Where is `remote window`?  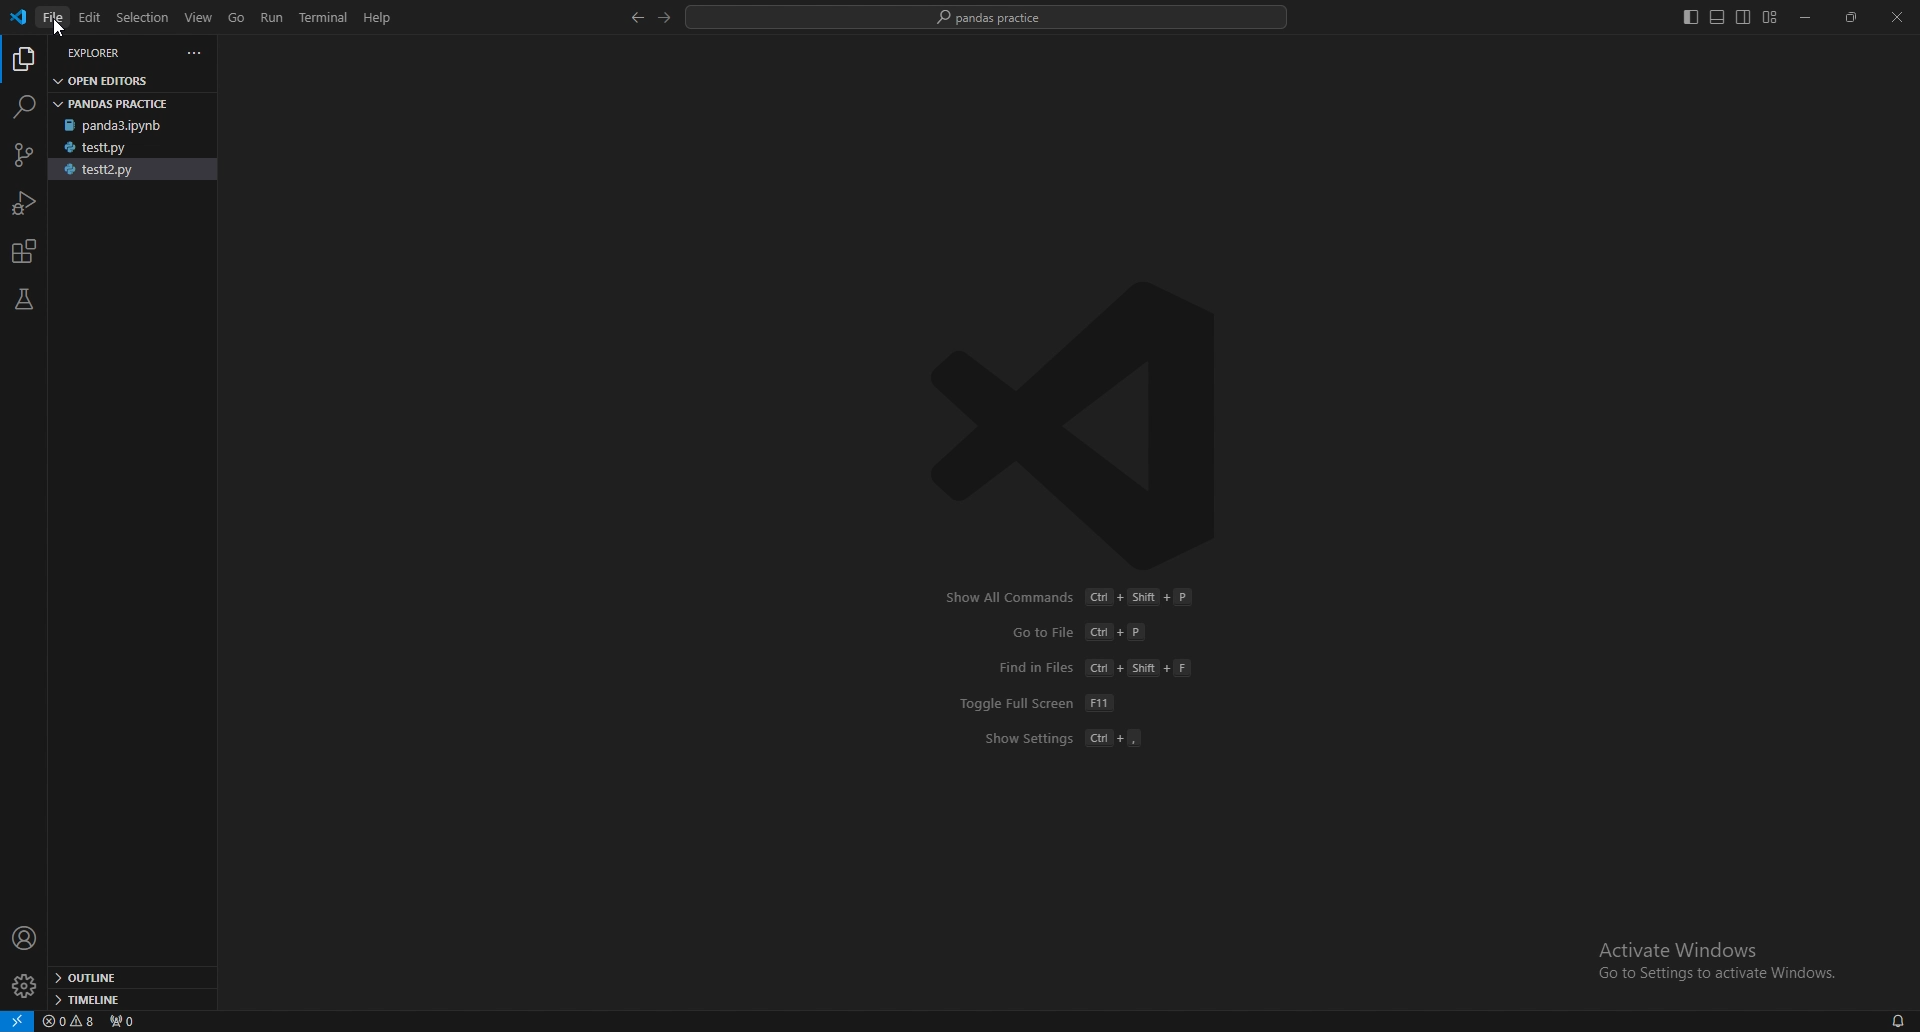
remote window is located at coordinates (17, 1020).